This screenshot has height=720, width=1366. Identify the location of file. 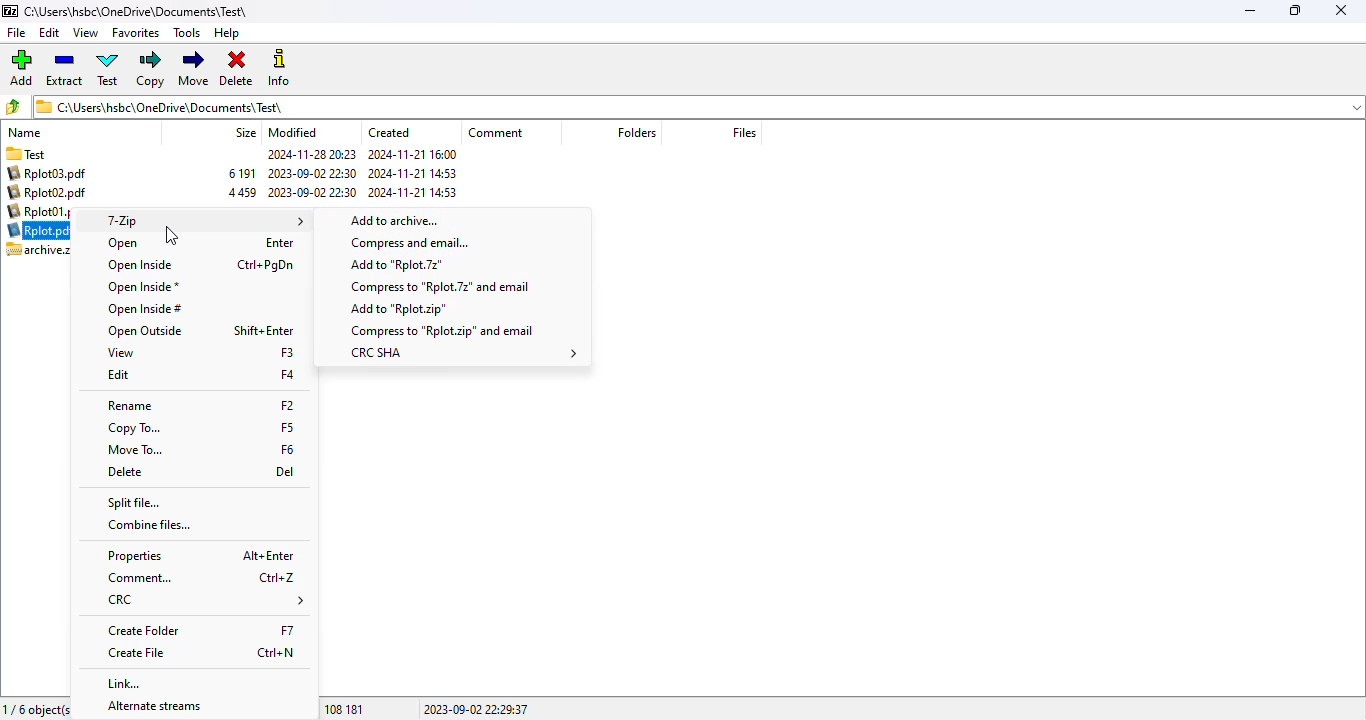
(15, 33).